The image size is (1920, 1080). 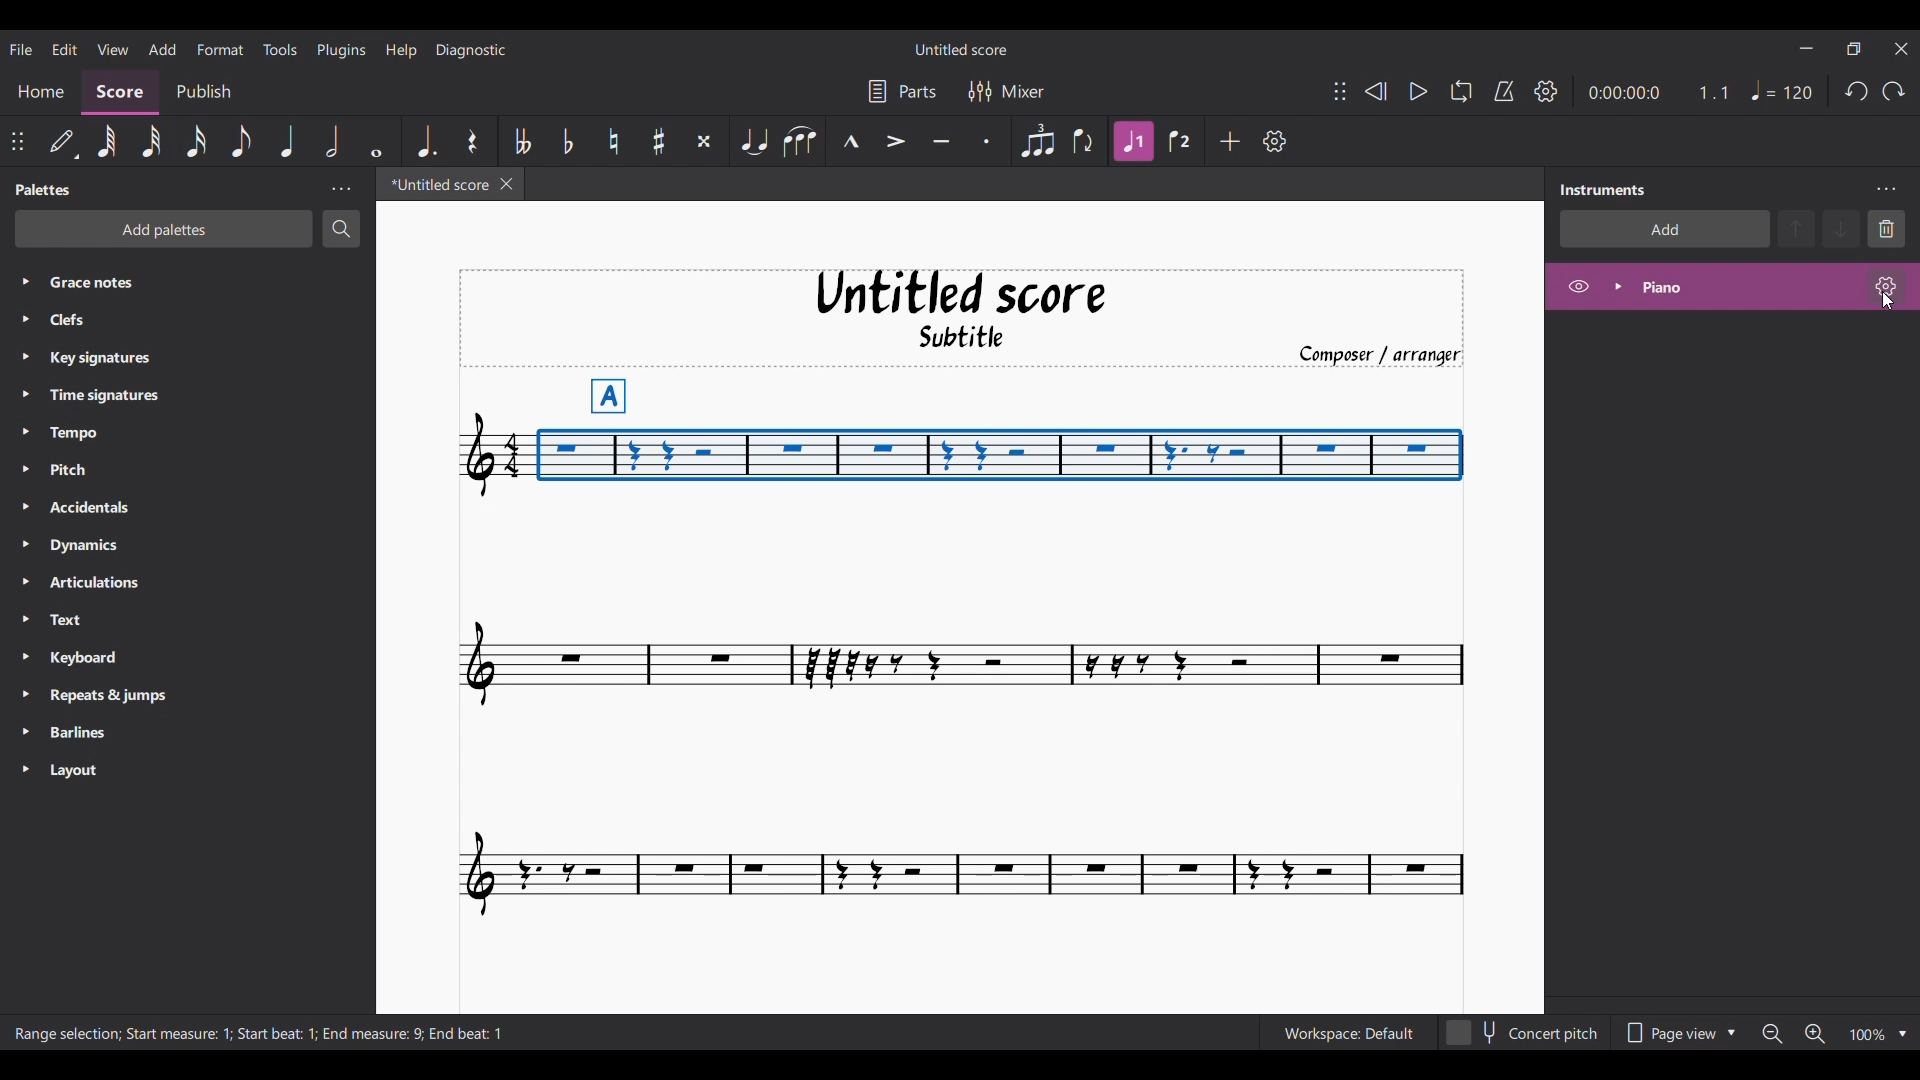 I want to click on Page view options, so click(x=1679, y=1033).